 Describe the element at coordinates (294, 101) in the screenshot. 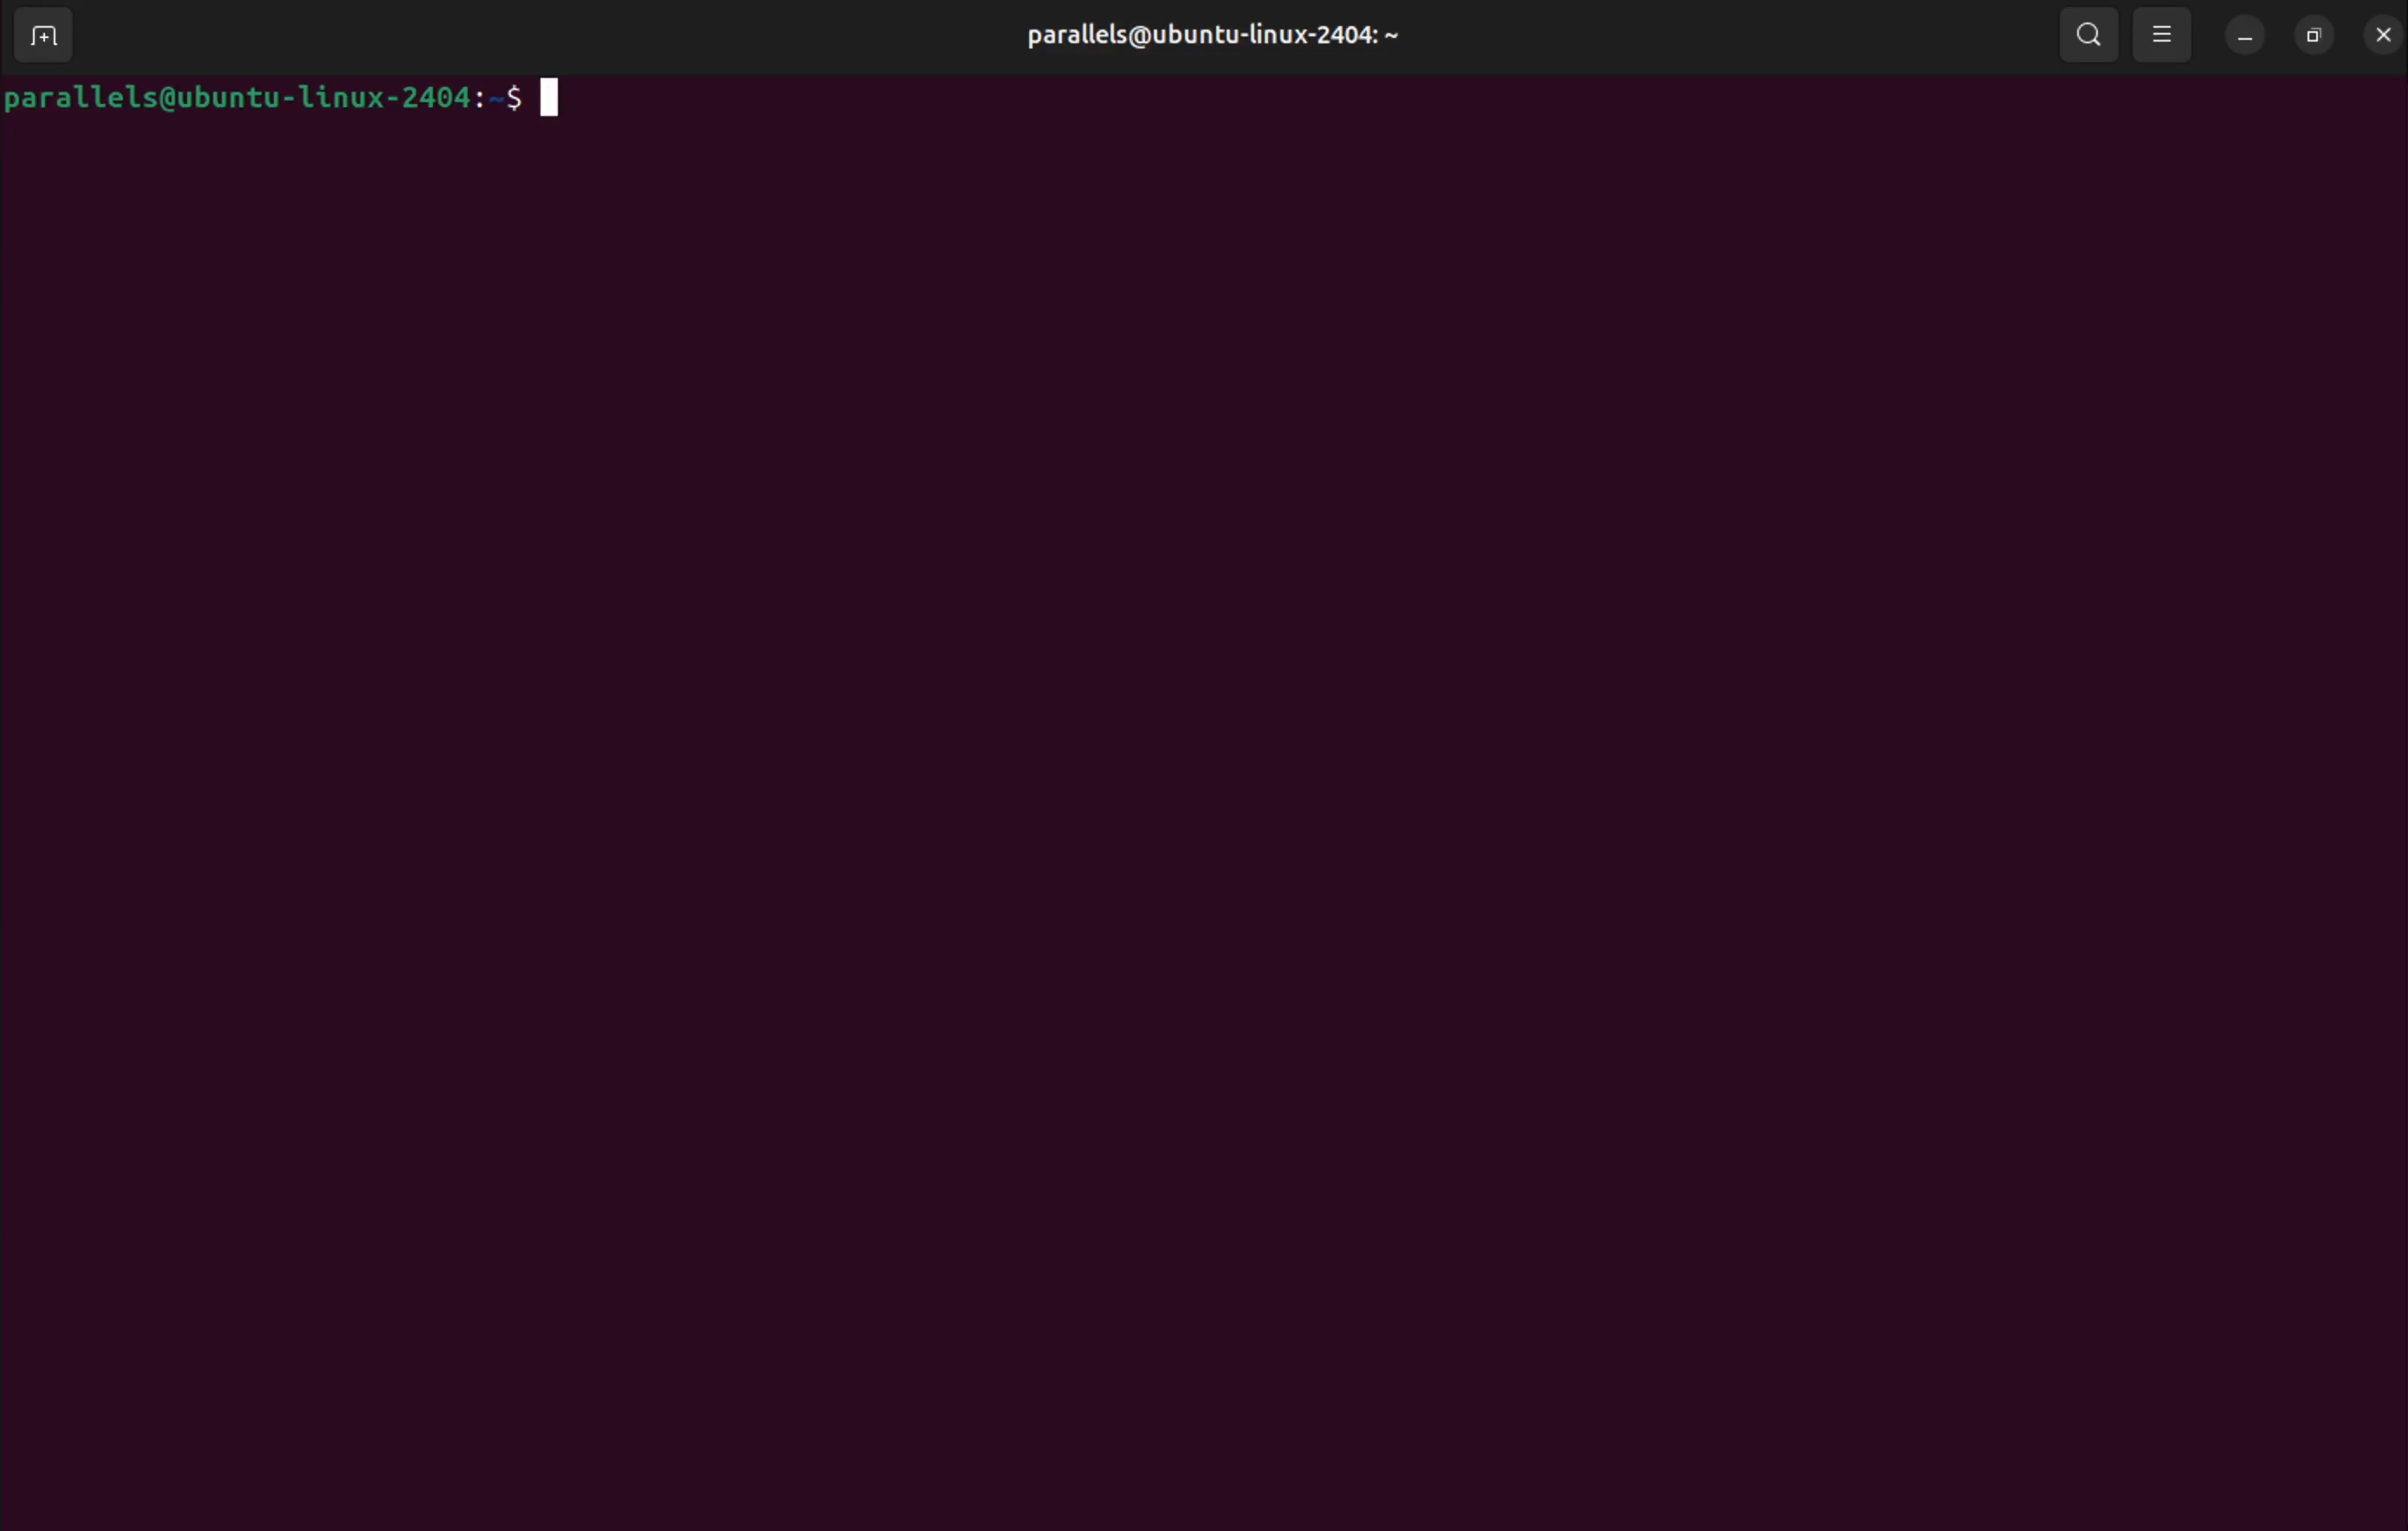

I see `parallels@ubuntu-linux-2404:~$` at that location.